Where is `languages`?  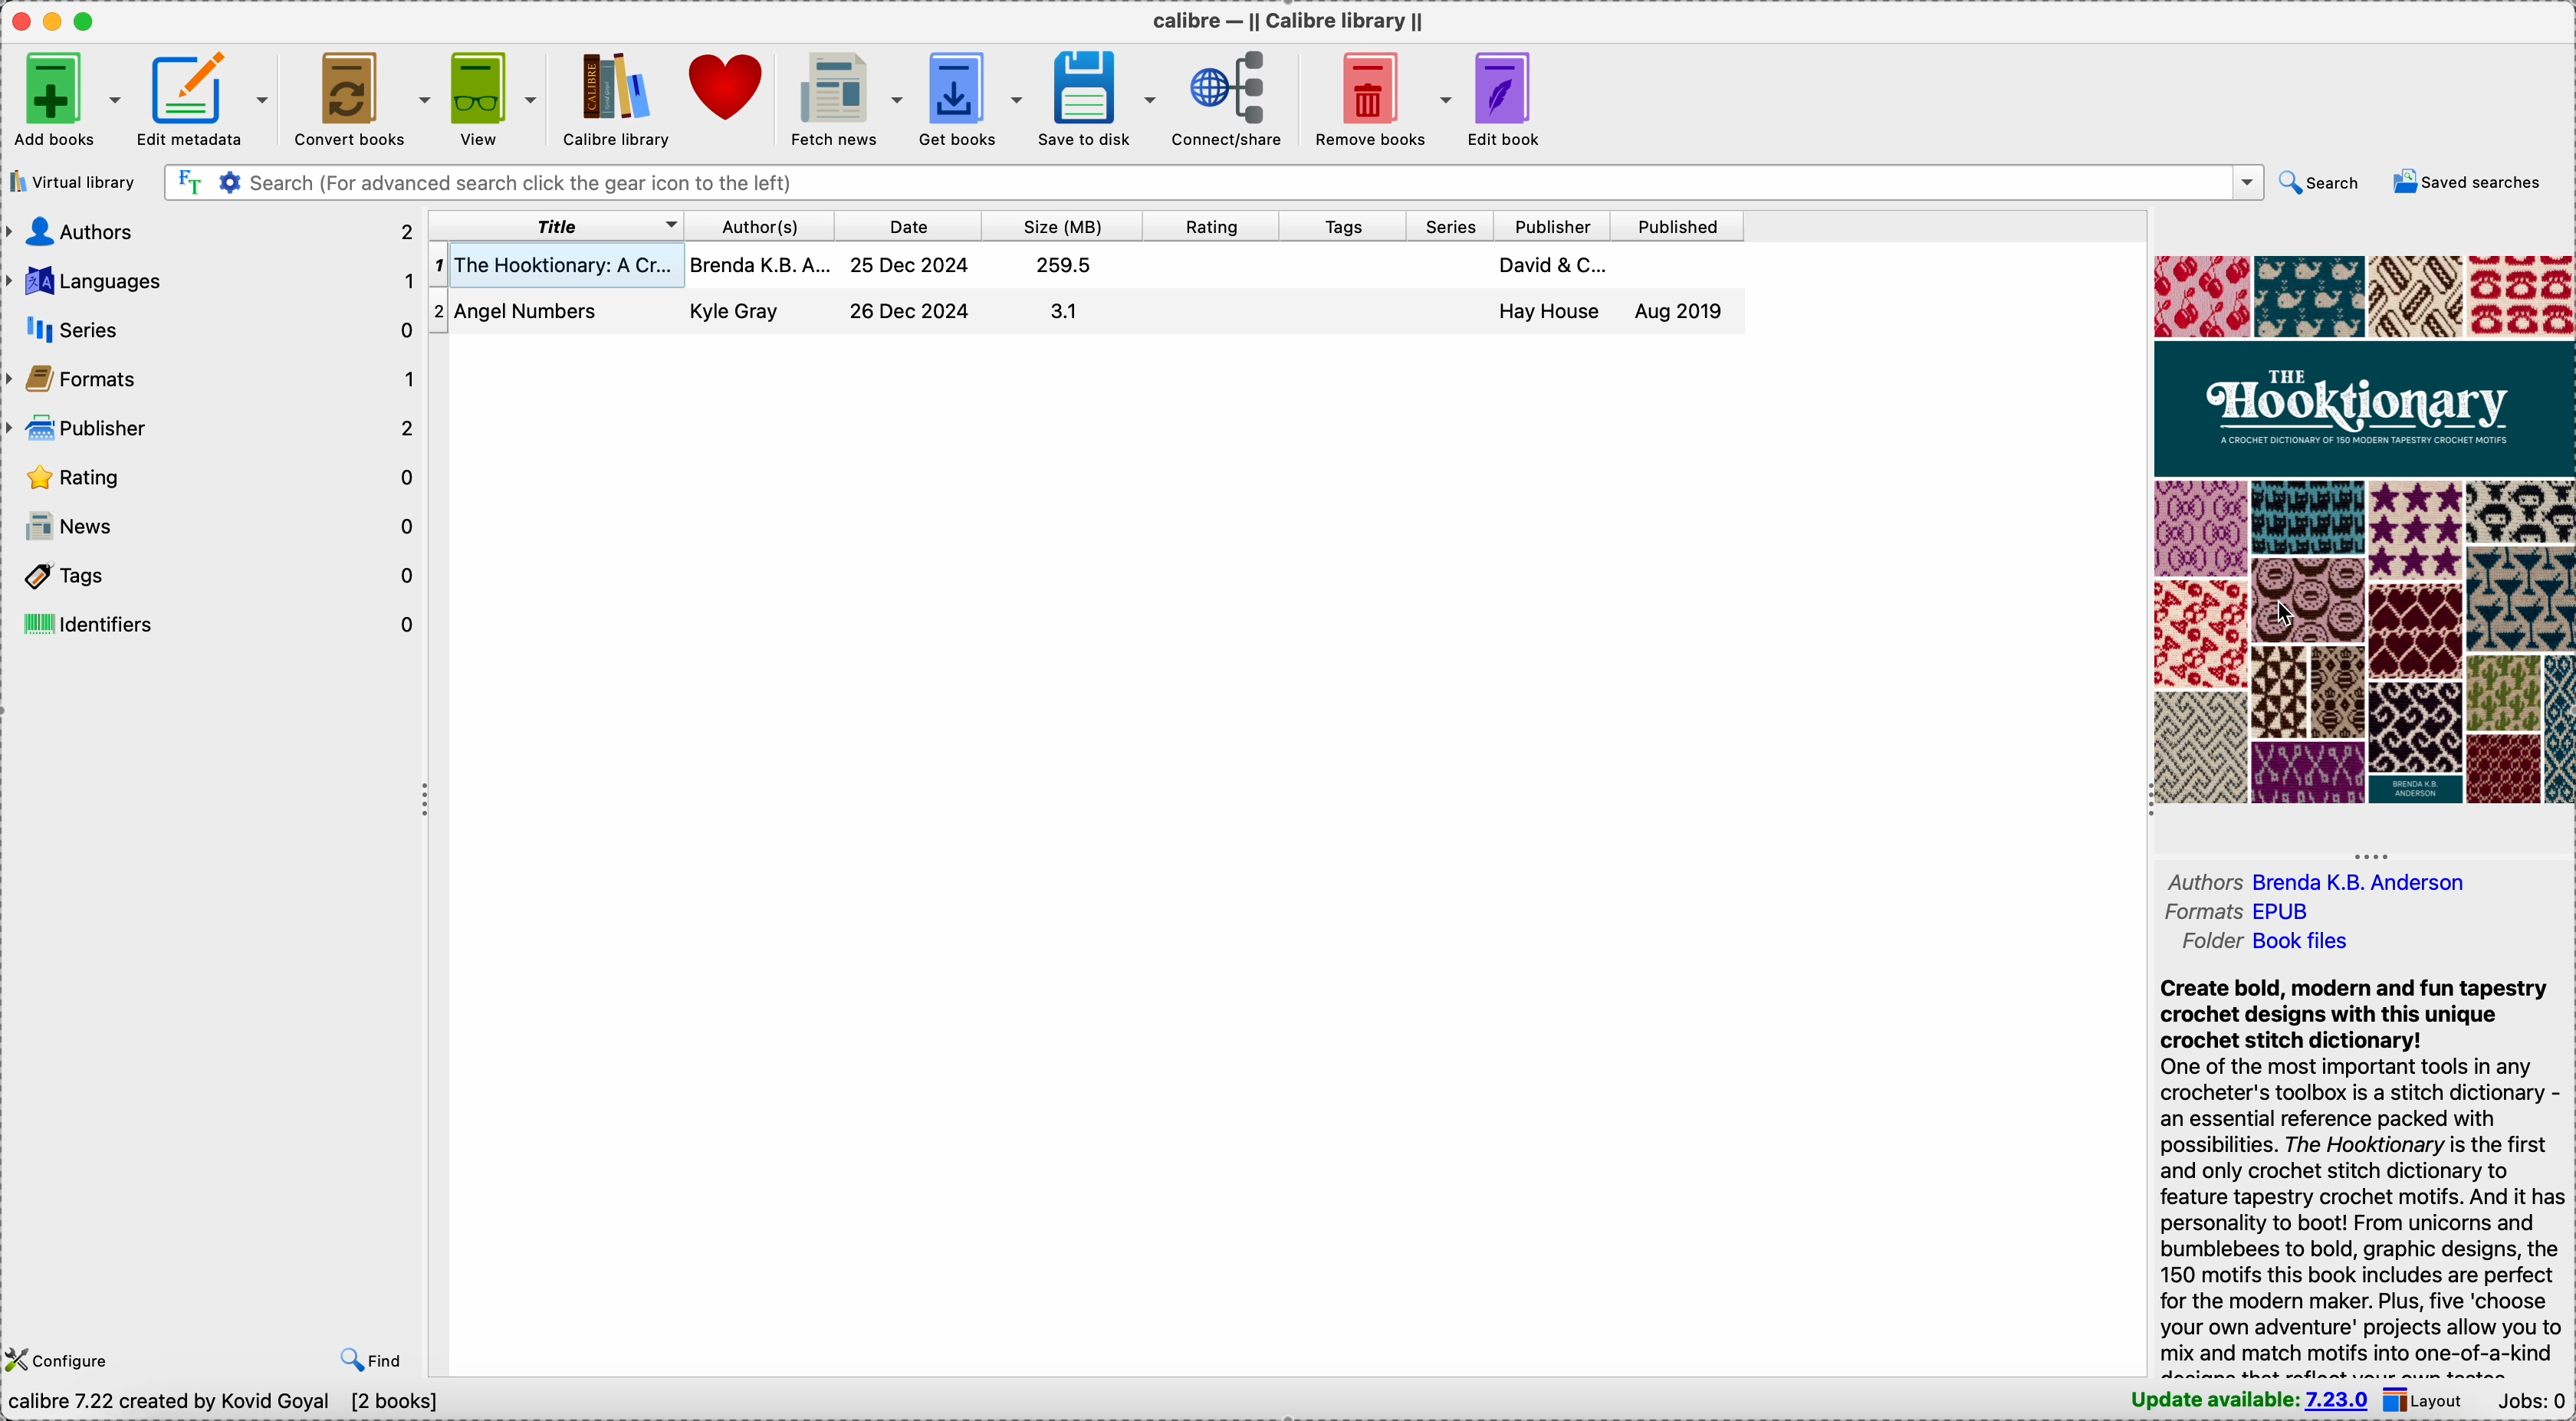
languages is located at coordinates (211, 282).